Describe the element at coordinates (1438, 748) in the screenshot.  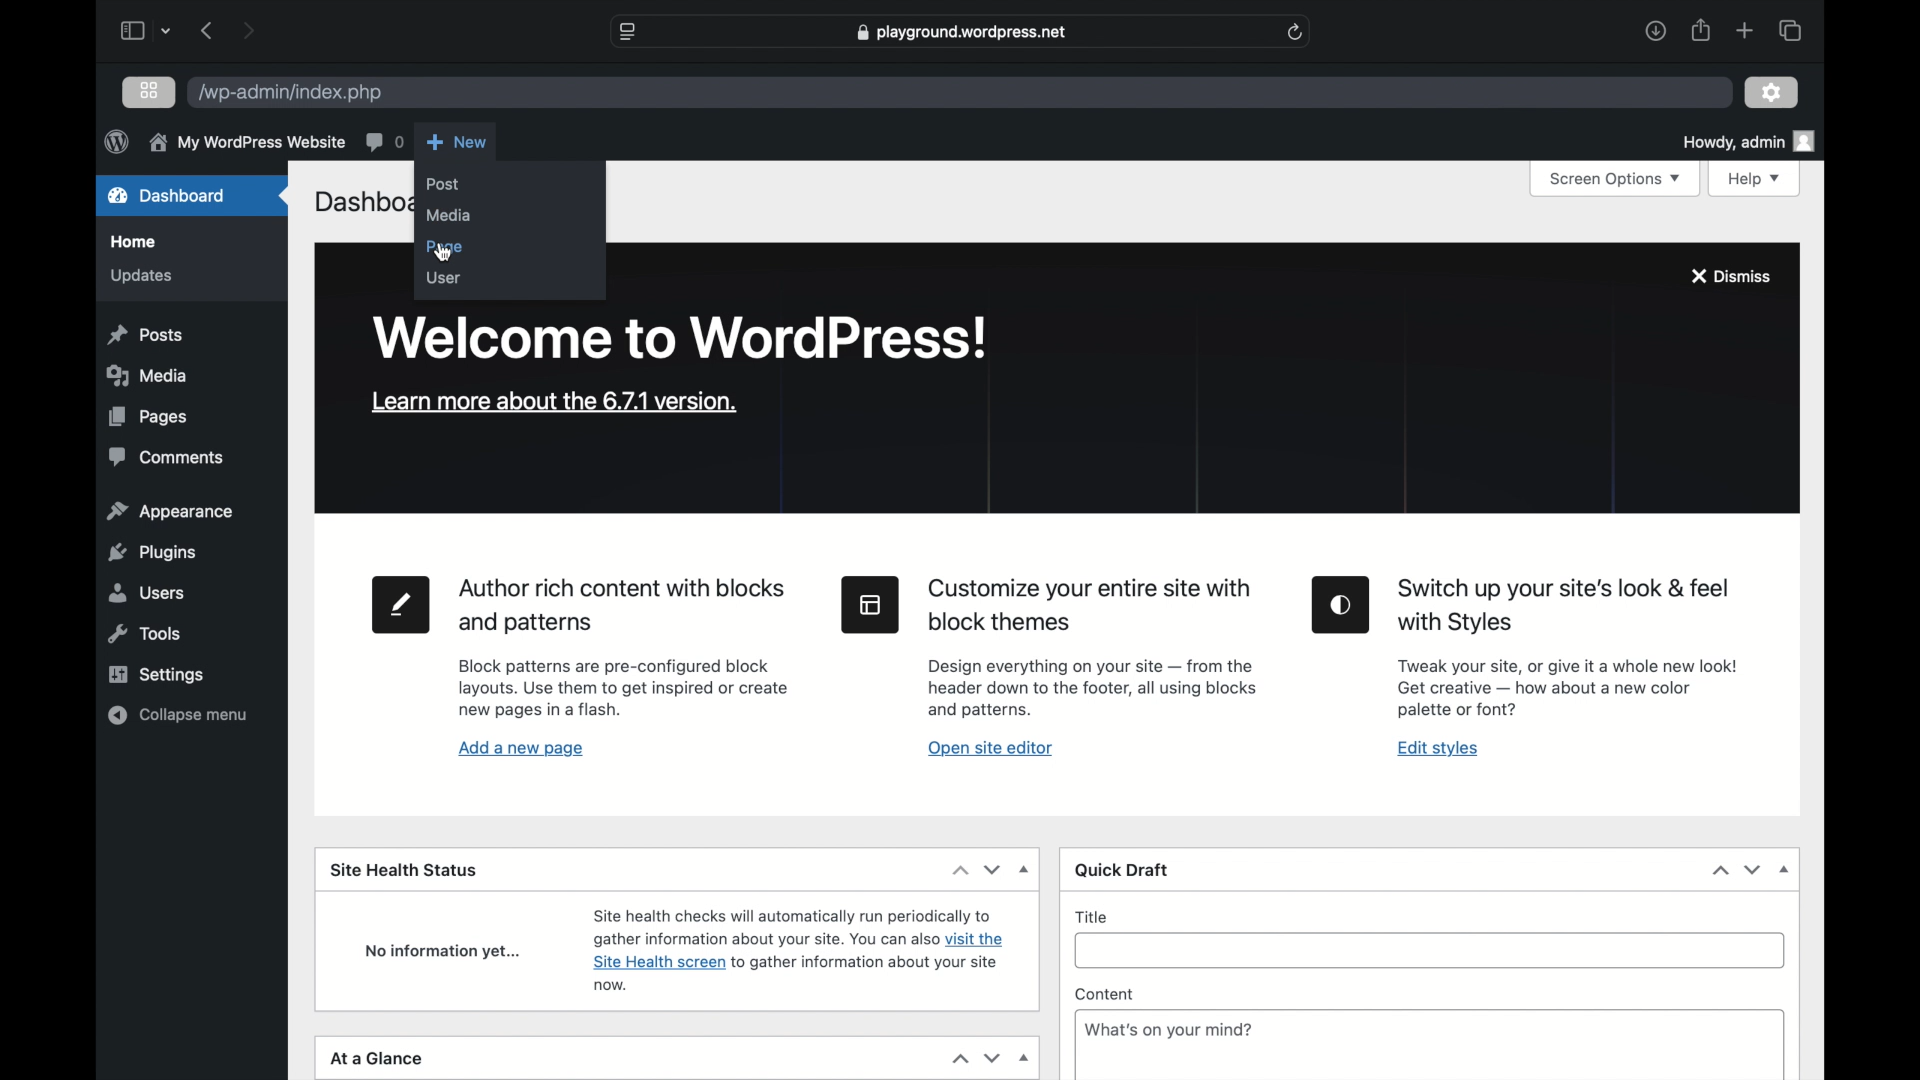
I see `edit styles` at that location.